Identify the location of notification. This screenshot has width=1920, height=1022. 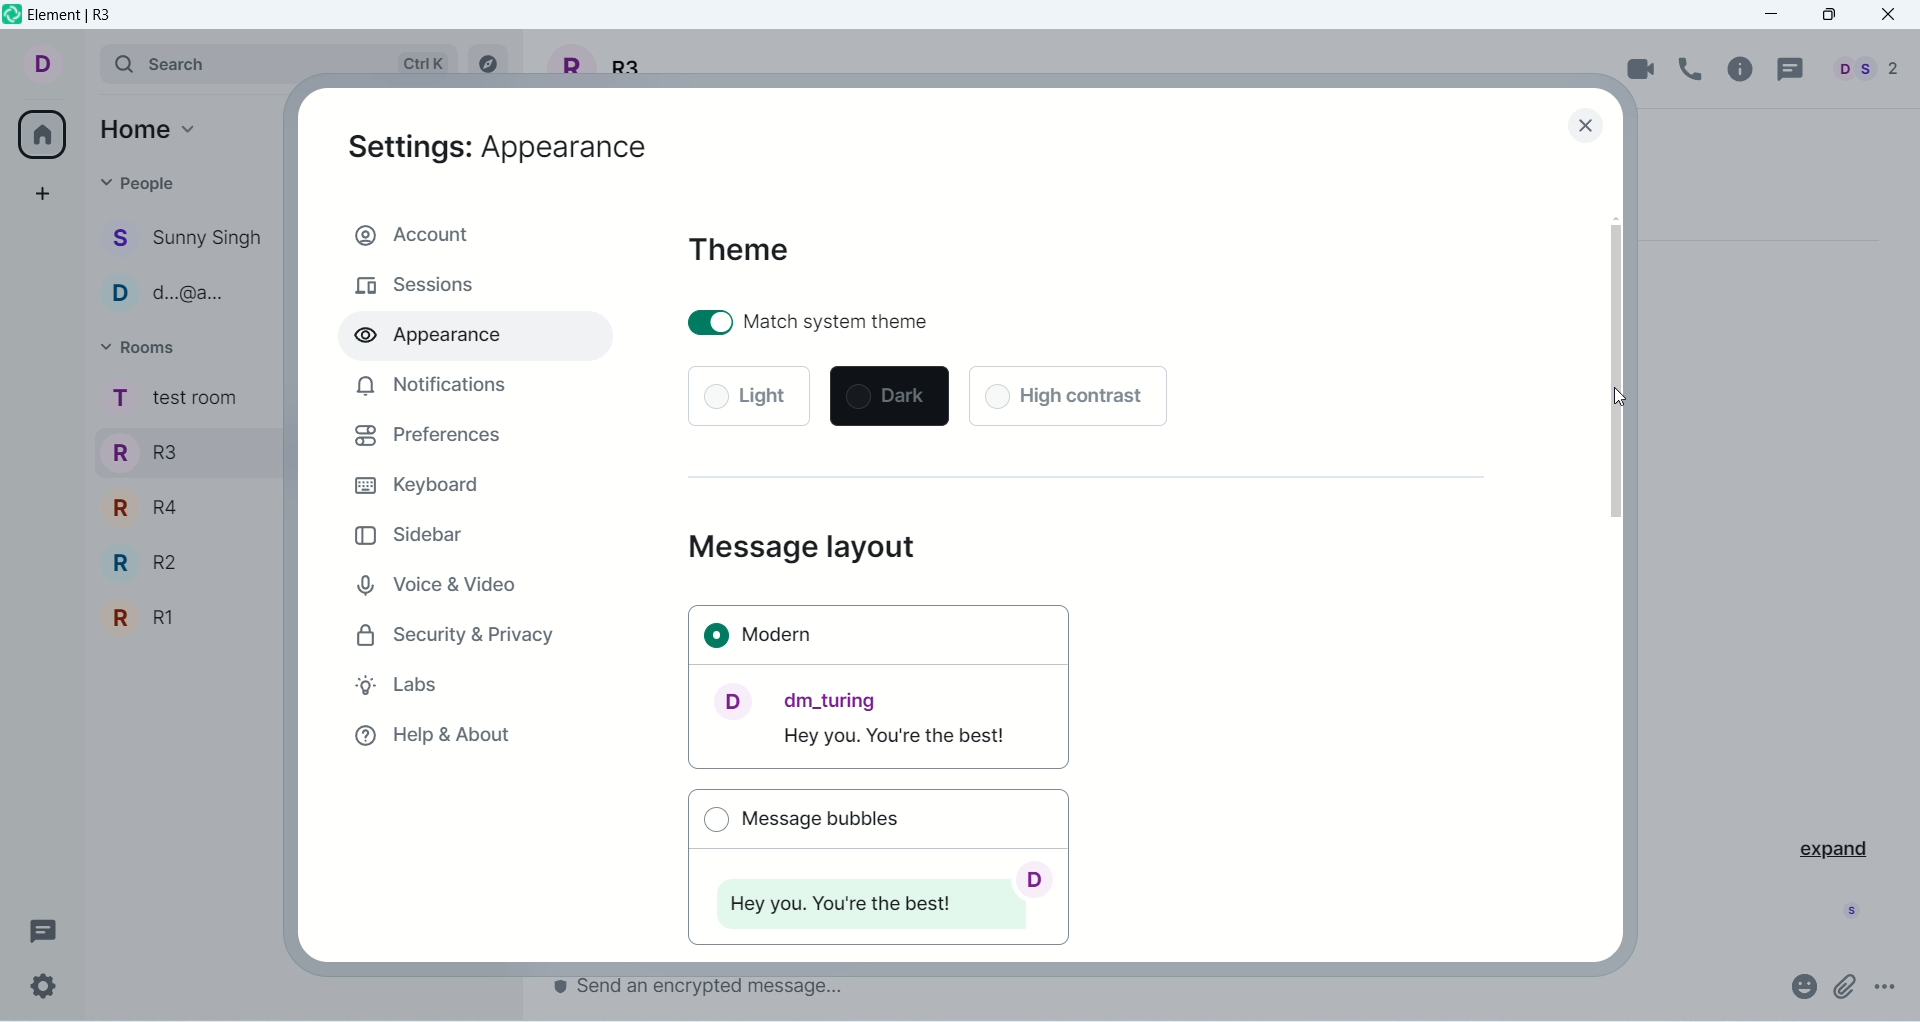
(427, 385).